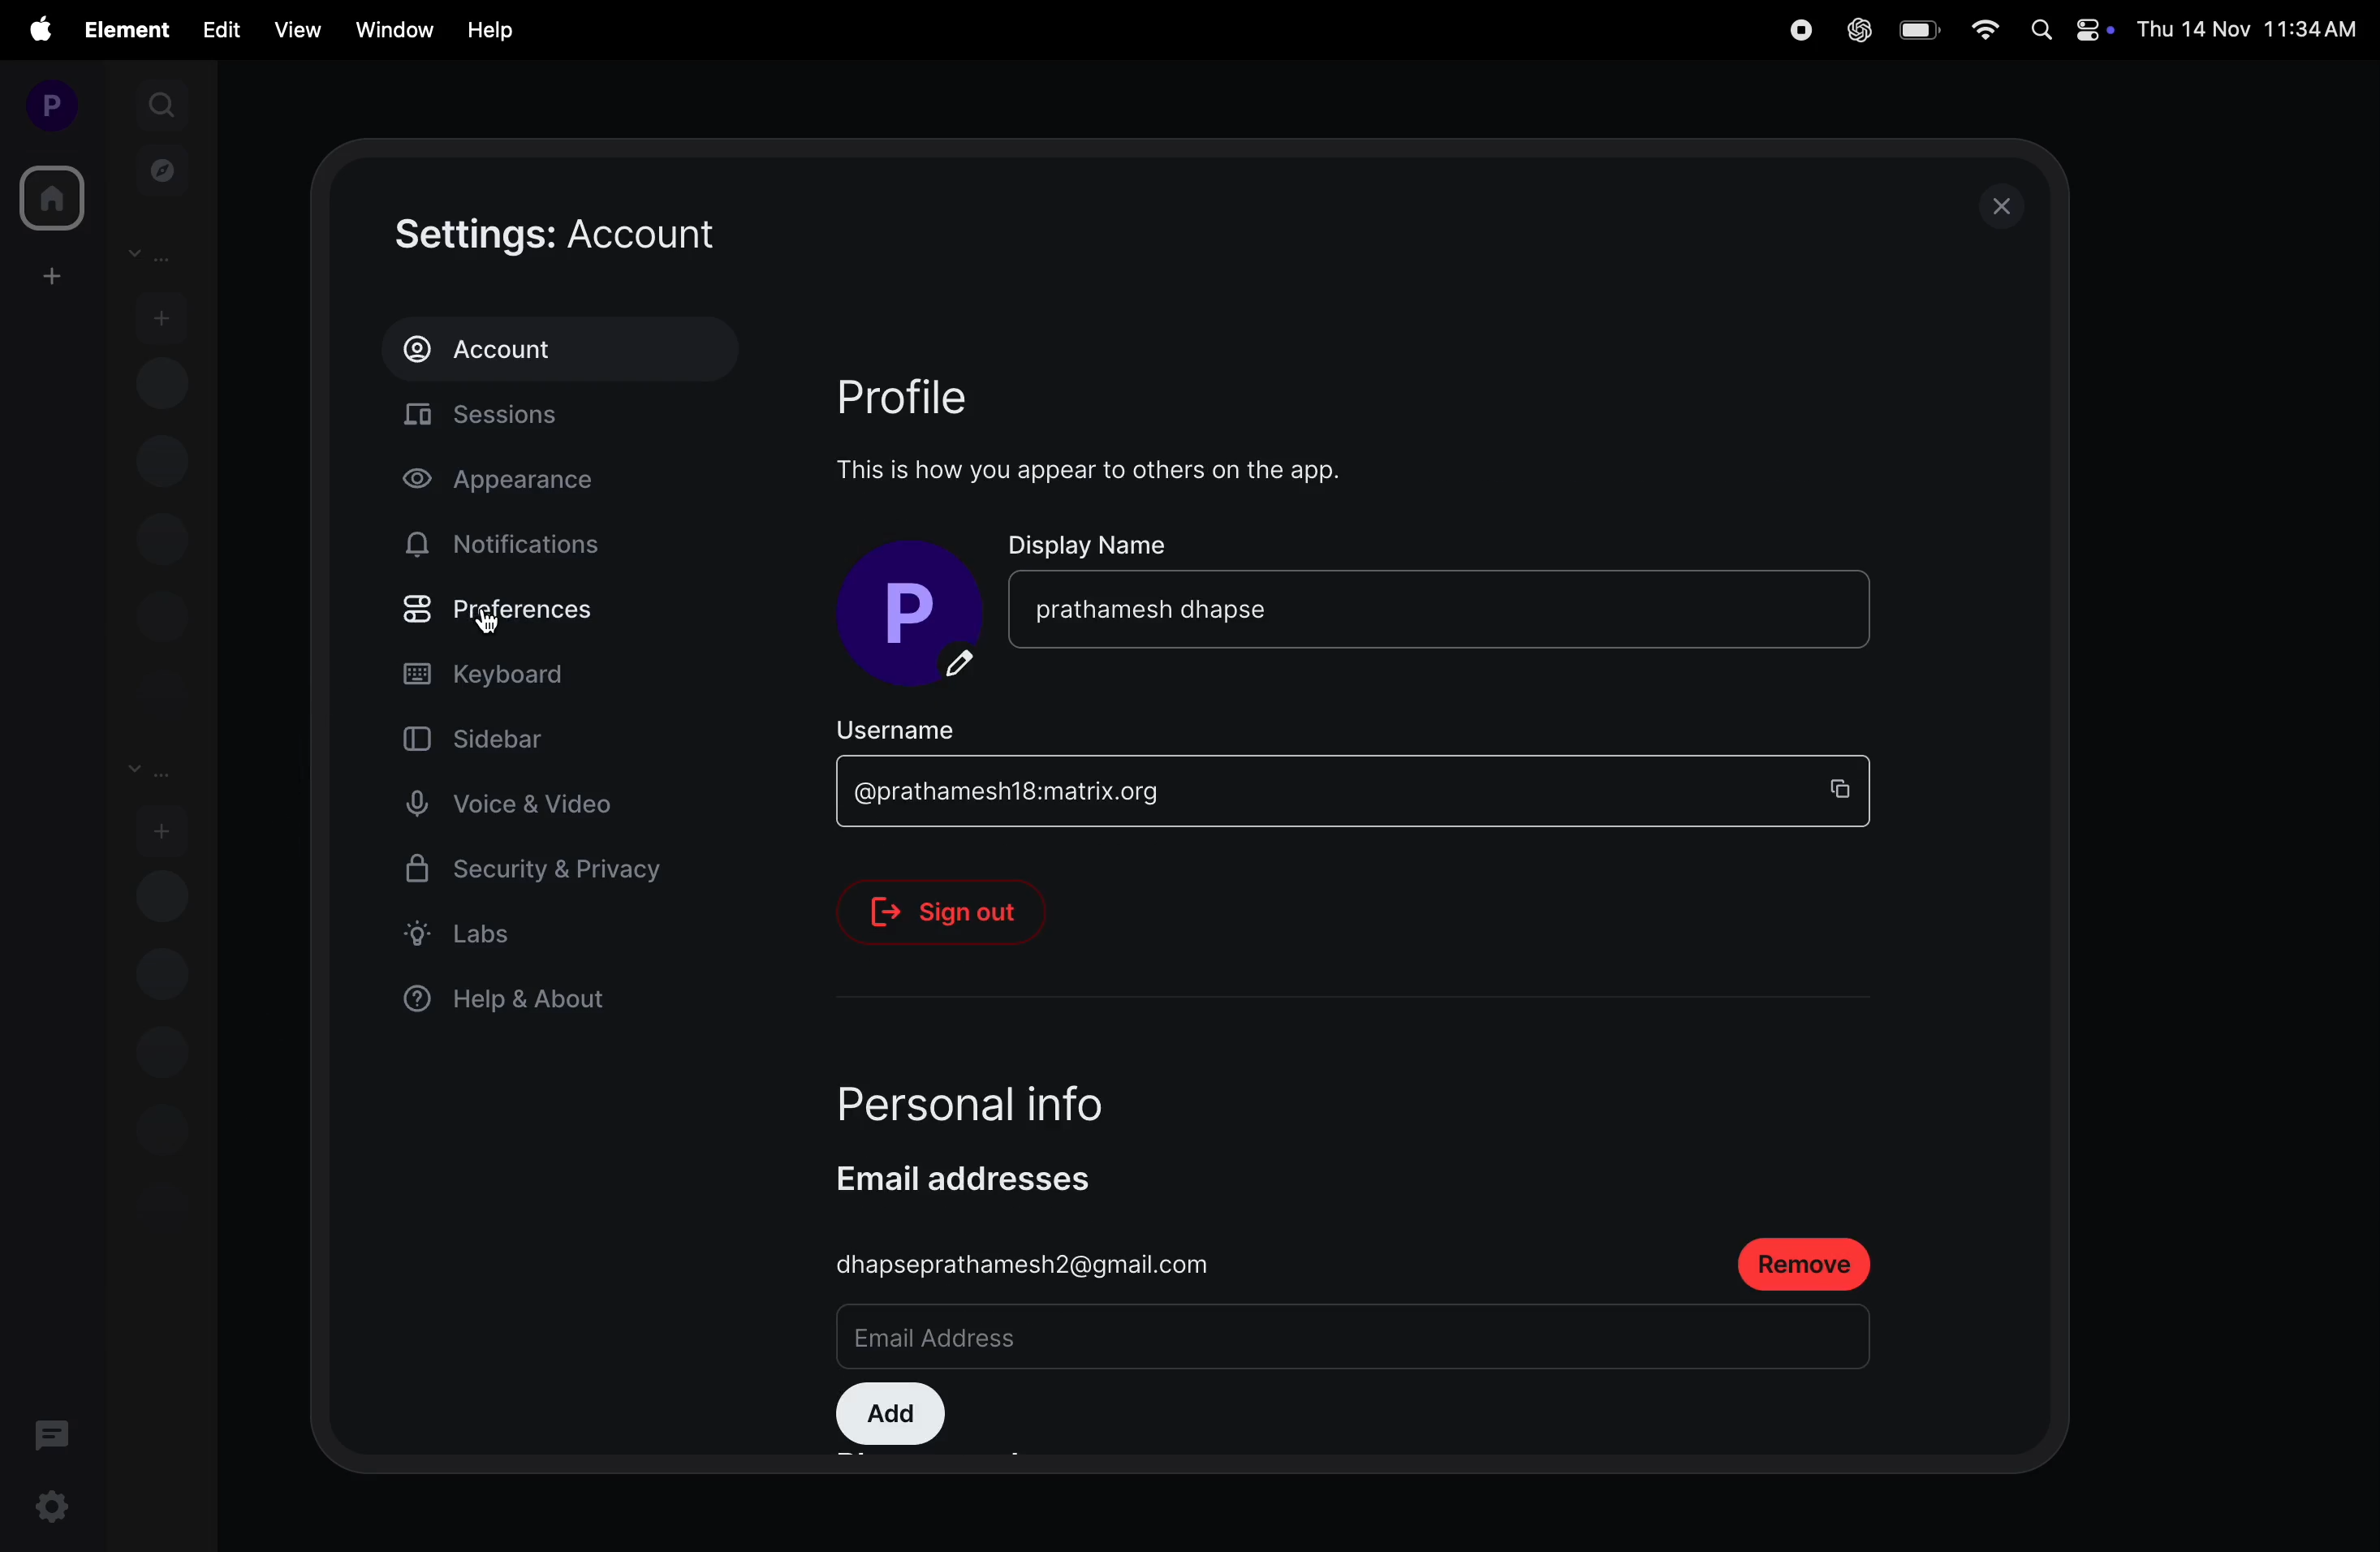 Image resolution: width=2380 pixels, height=1552 pixels. What do you see at coordinates (1092, 472) in the screenshot?
I see `This is how you appear to others on the app.` at bounding box center [1092, 472].